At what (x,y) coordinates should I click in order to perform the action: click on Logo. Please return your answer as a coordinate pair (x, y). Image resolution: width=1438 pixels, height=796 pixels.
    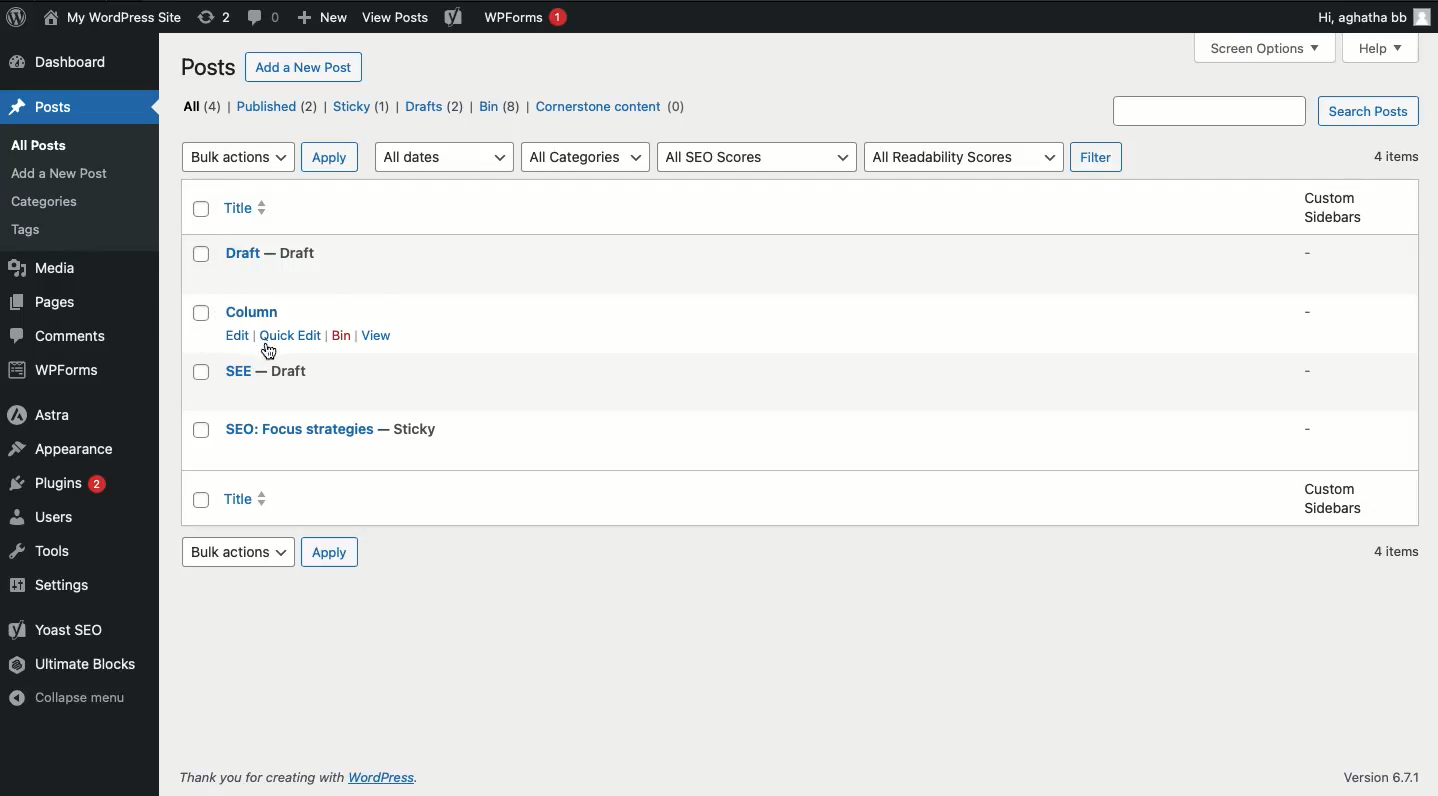
    Looking at the image, I should click on (14, 18).